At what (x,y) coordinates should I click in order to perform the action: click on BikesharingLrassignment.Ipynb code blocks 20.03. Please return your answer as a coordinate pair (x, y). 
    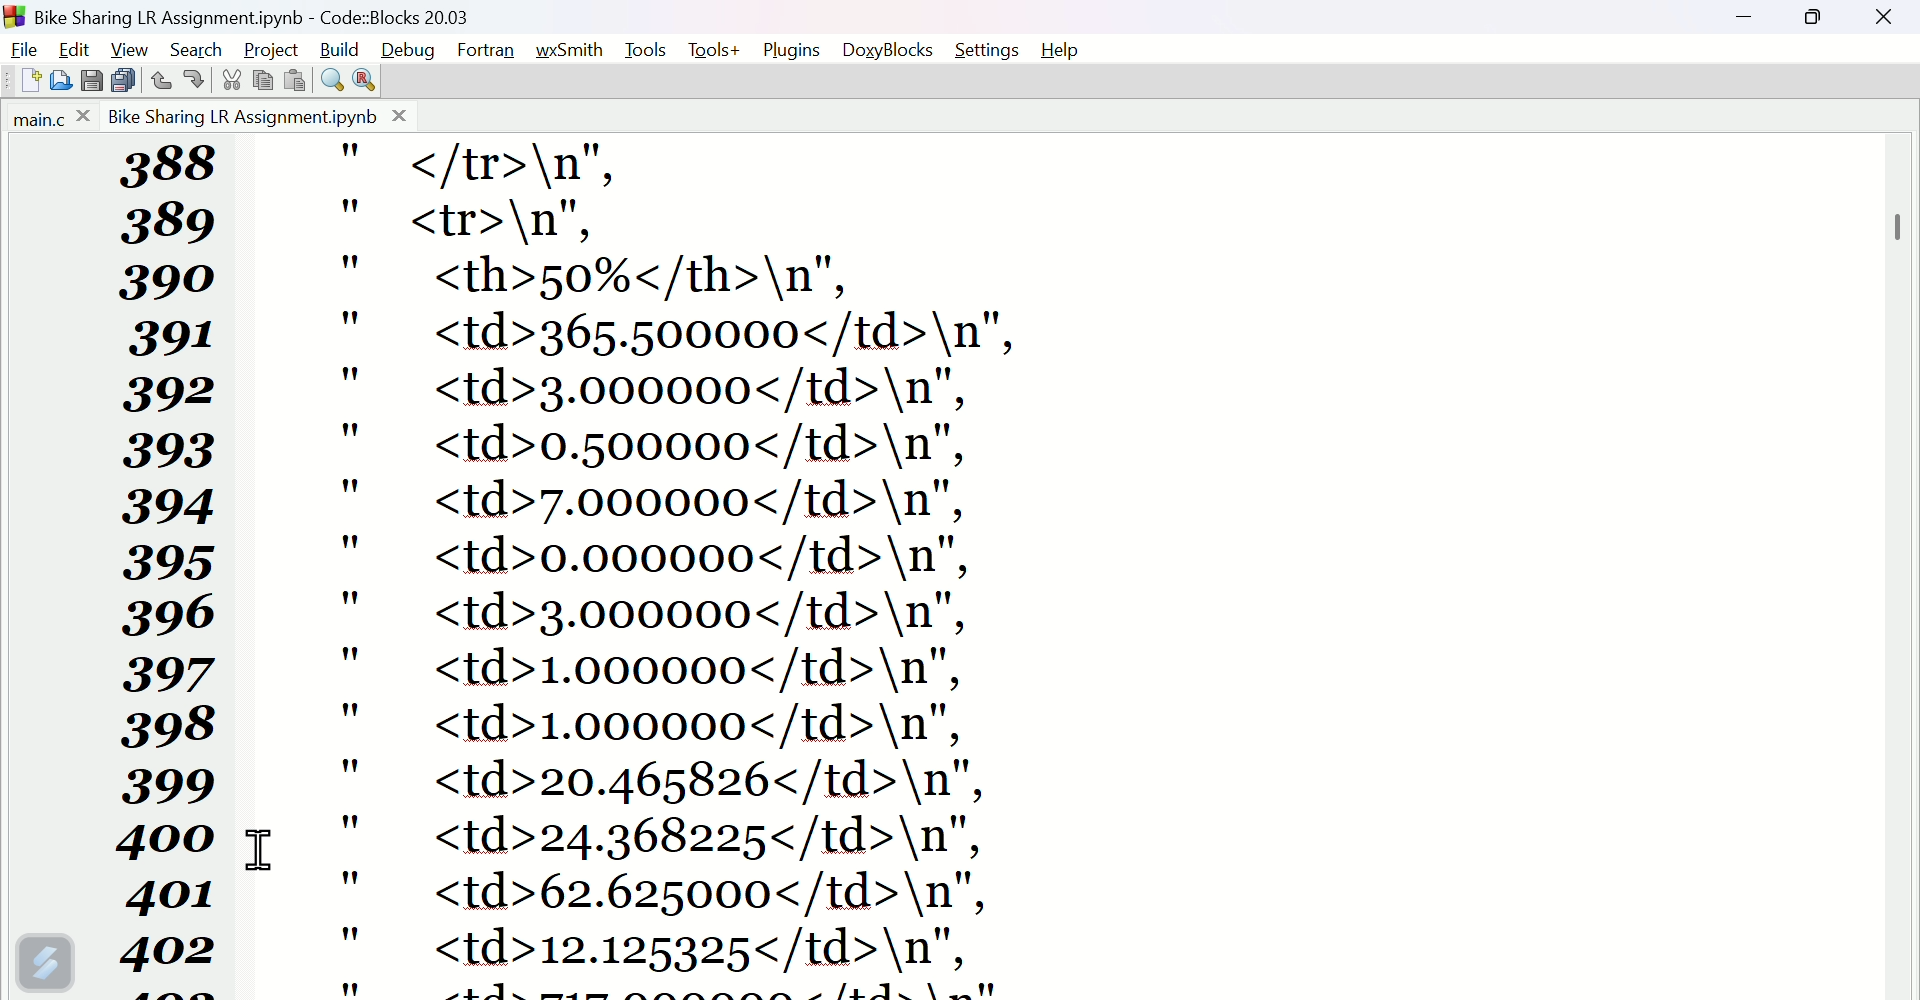
    Looking at the image, I should click on (293, 14).